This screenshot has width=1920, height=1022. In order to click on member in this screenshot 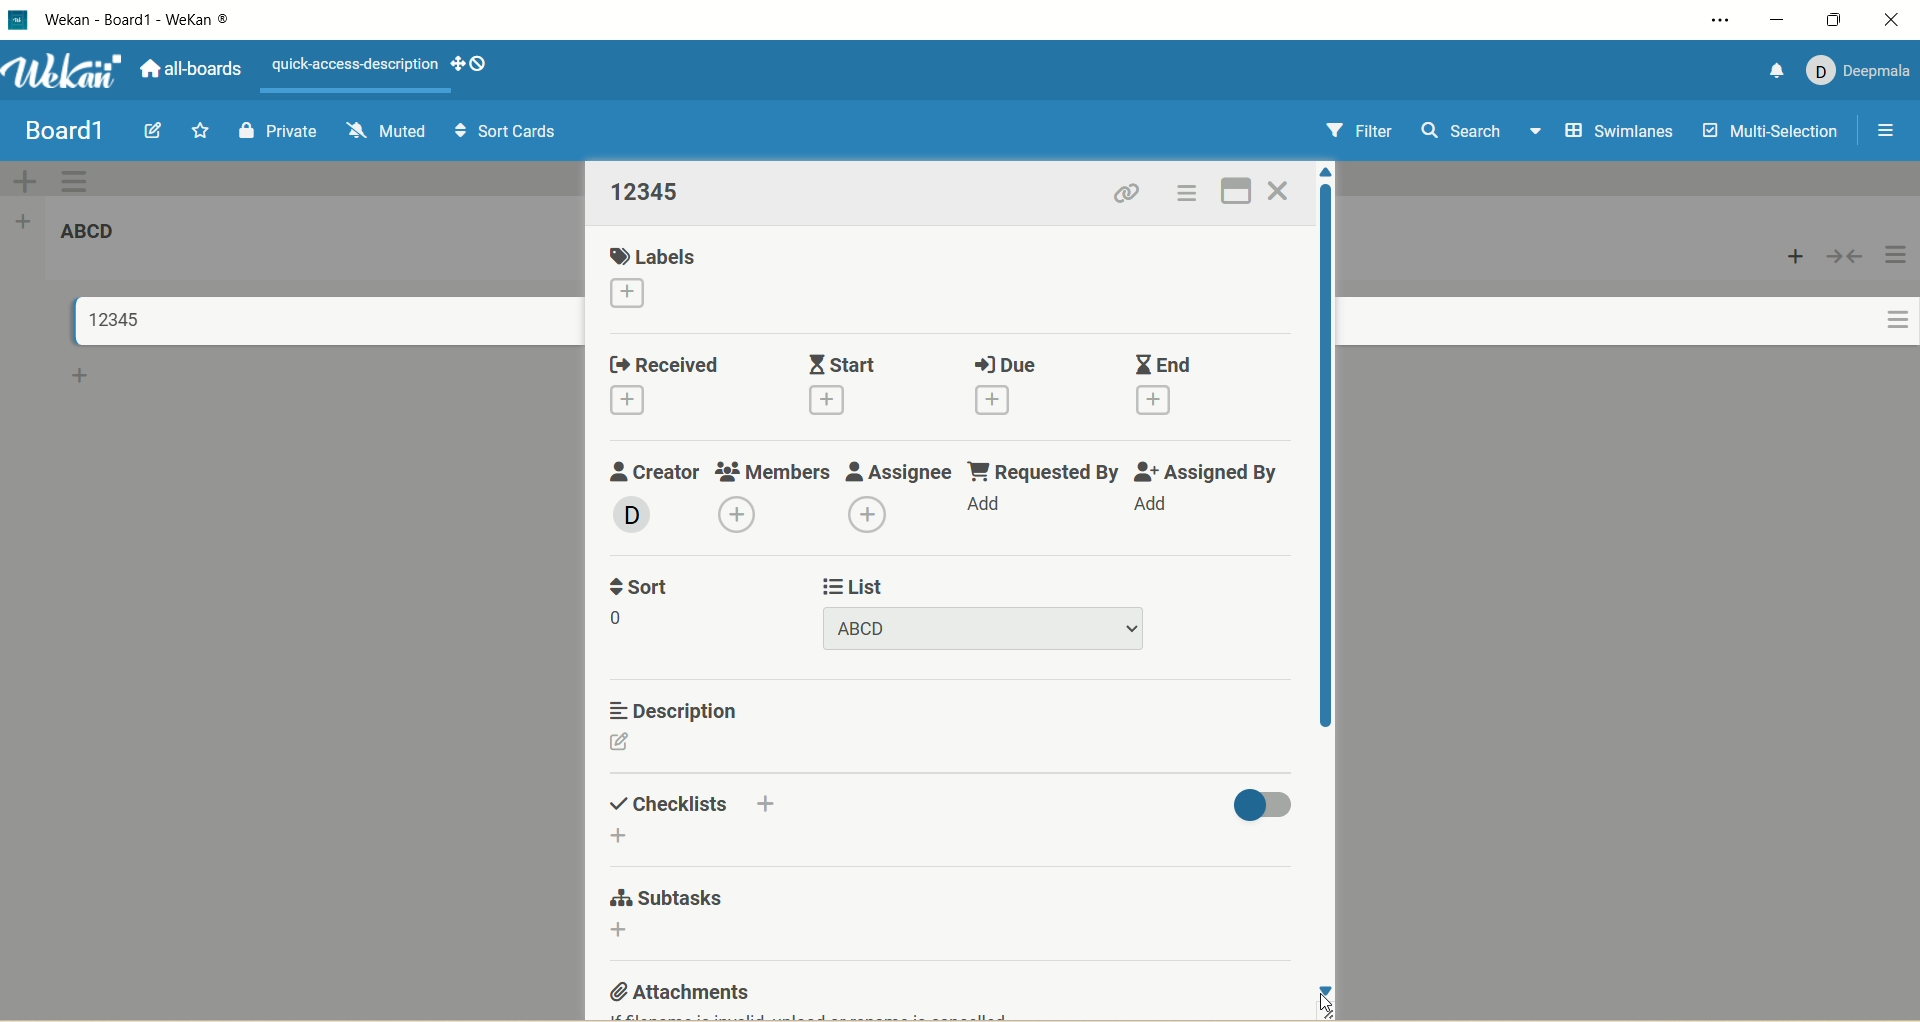, I will do `click(628, 513)`.